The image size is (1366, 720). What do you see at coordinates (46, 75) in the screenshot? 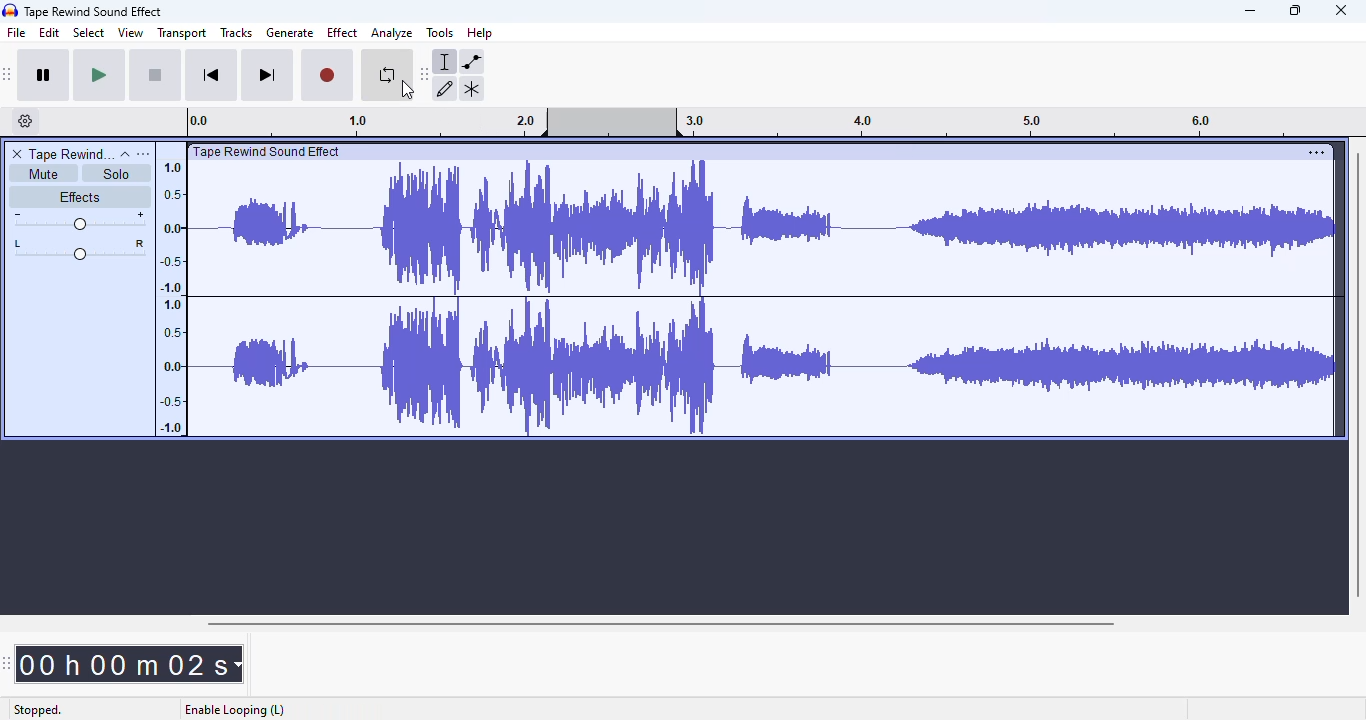
I see `pause` at bounding box center [46, 75].